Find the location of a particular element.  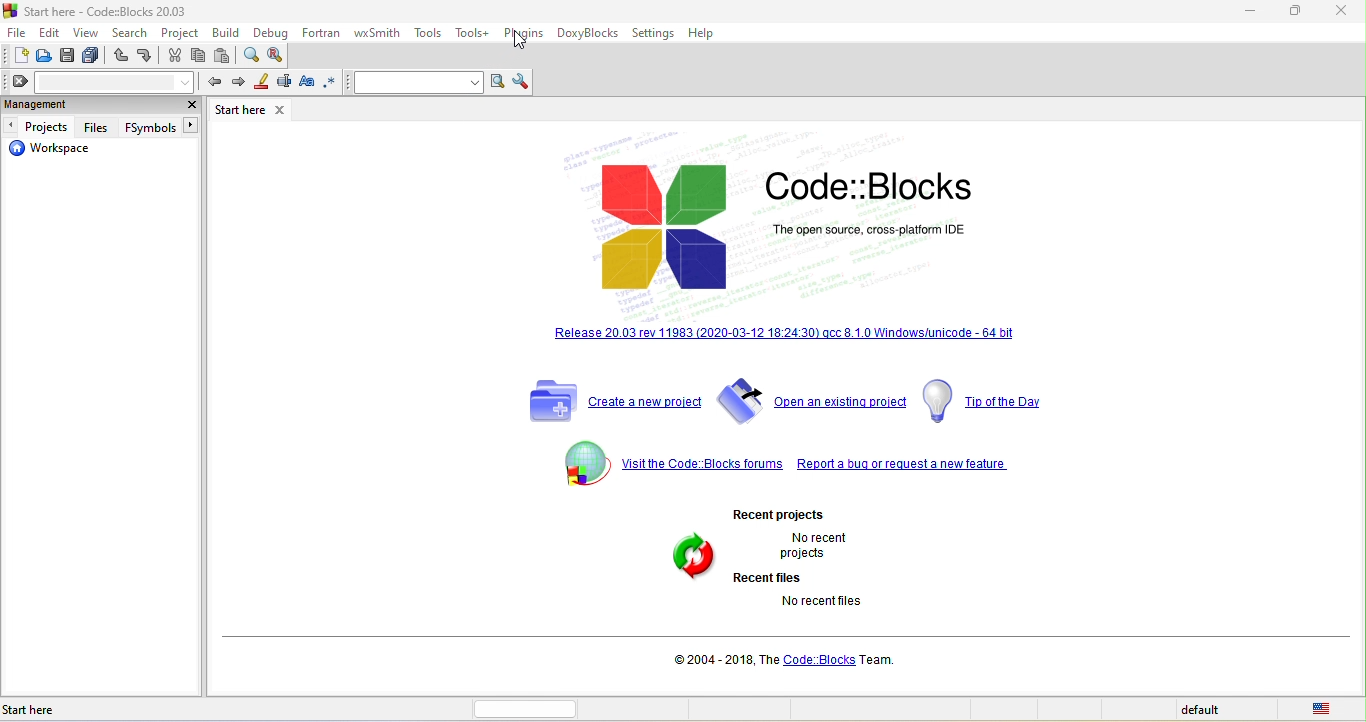

united state is located at coordinates (1325, 710).